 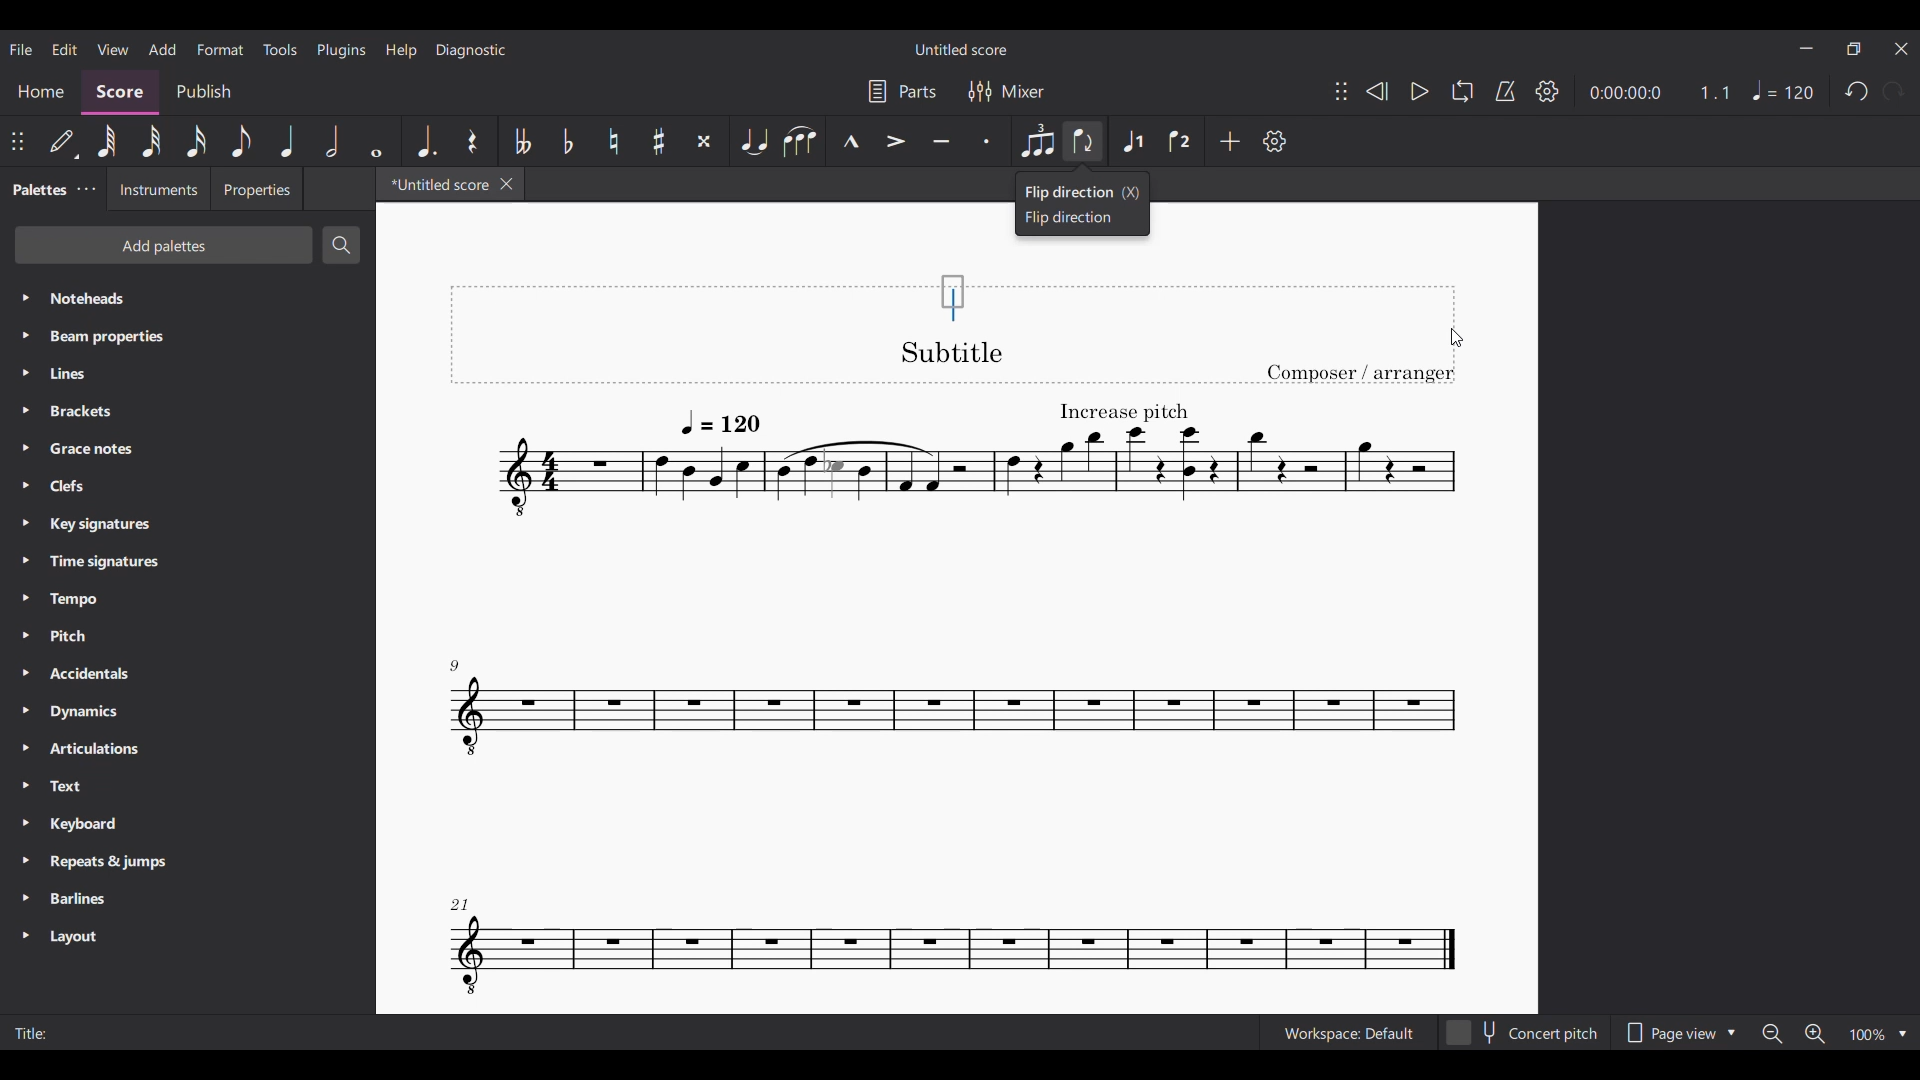 I want to click on Plugins meu, so click(x=341, y=50).